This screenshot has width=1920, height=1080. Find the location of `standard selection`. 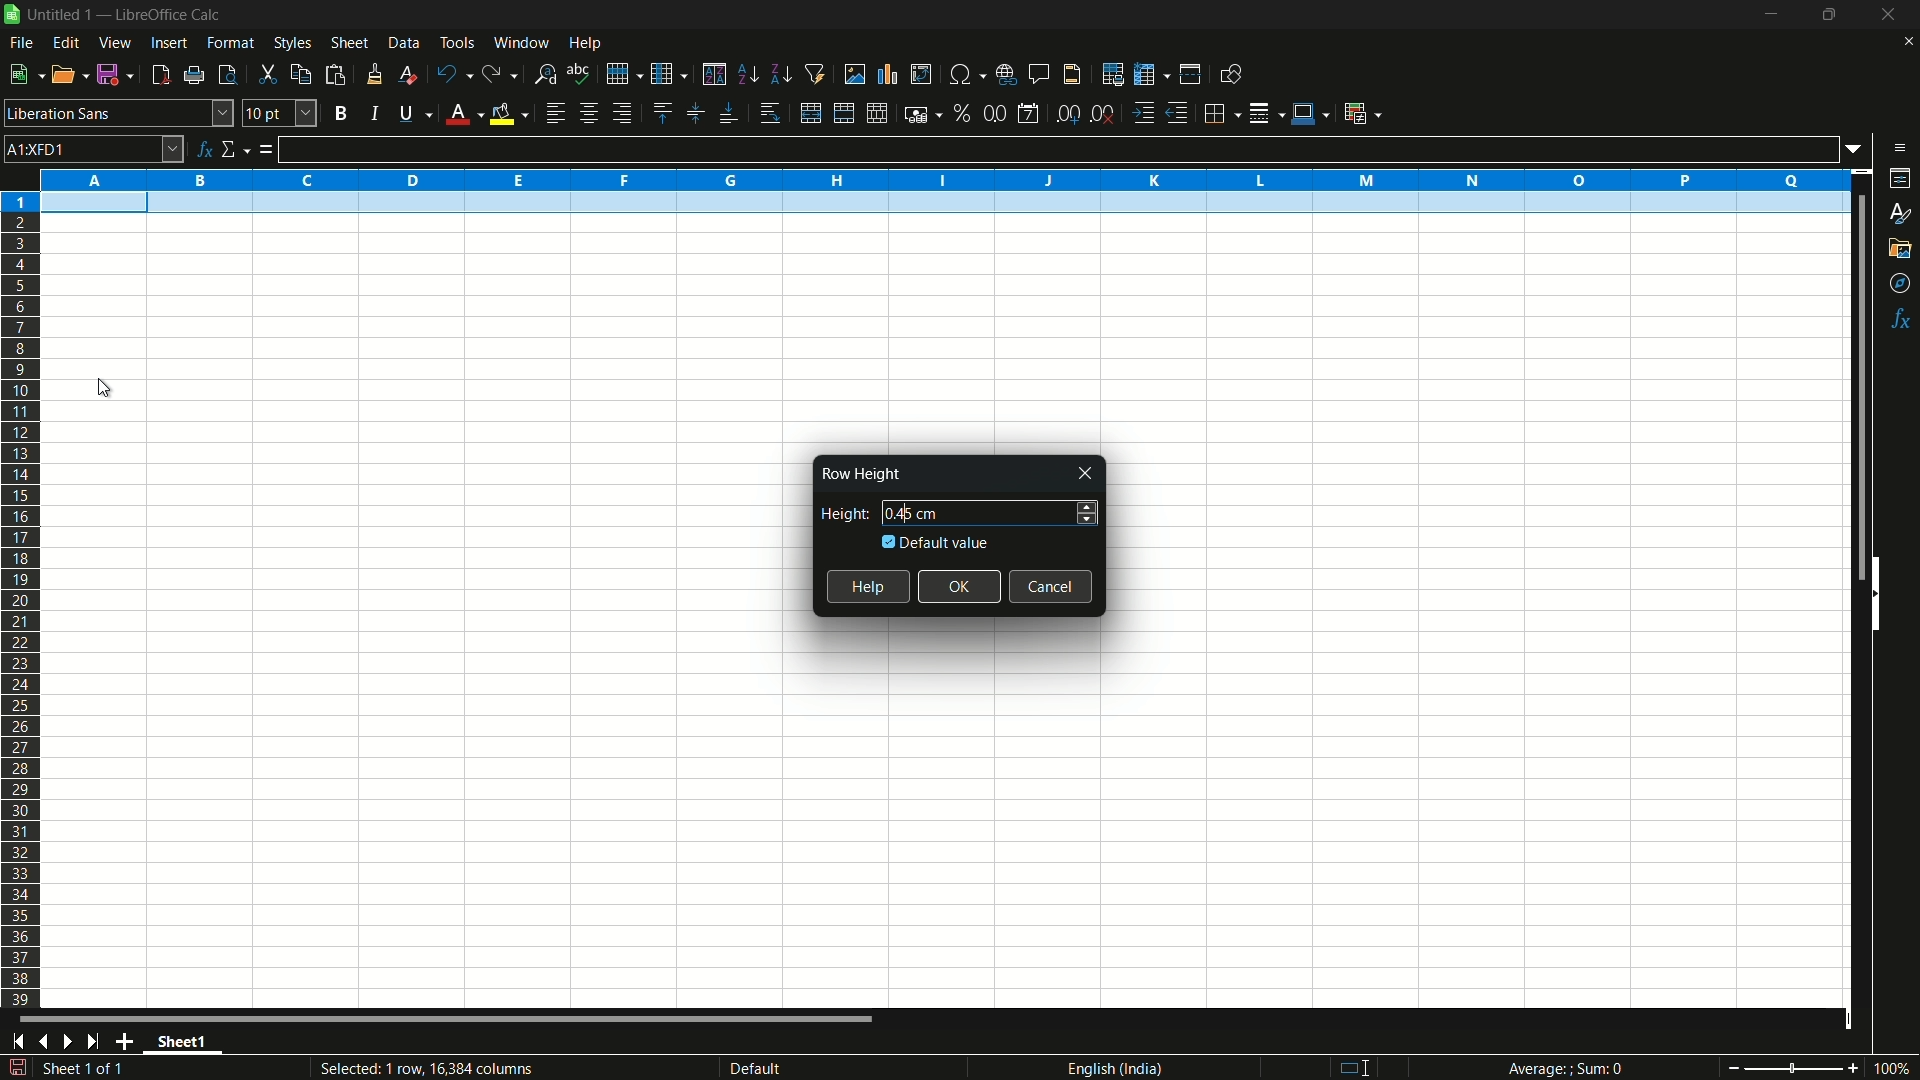

standard selection is located at coordinates (1362, 1067).